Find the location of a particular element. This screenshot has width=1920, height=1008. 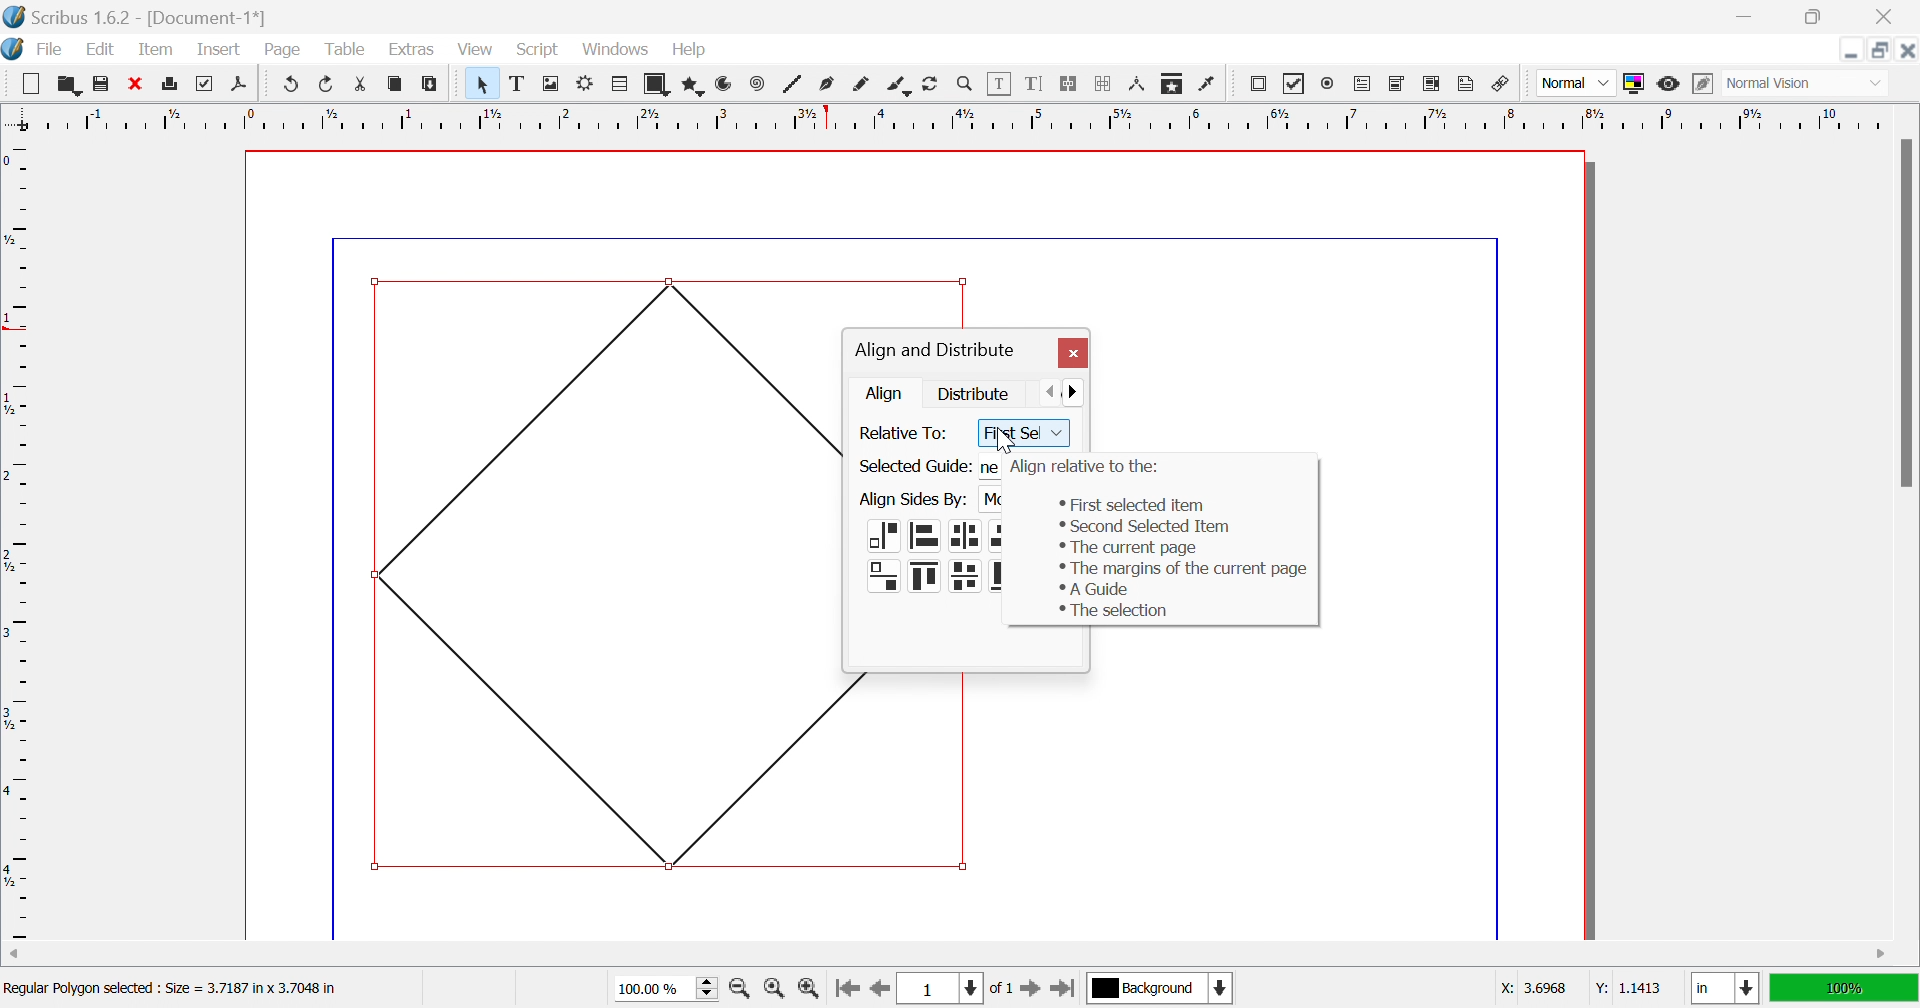

of 1 is located at coordinates (999, 990).